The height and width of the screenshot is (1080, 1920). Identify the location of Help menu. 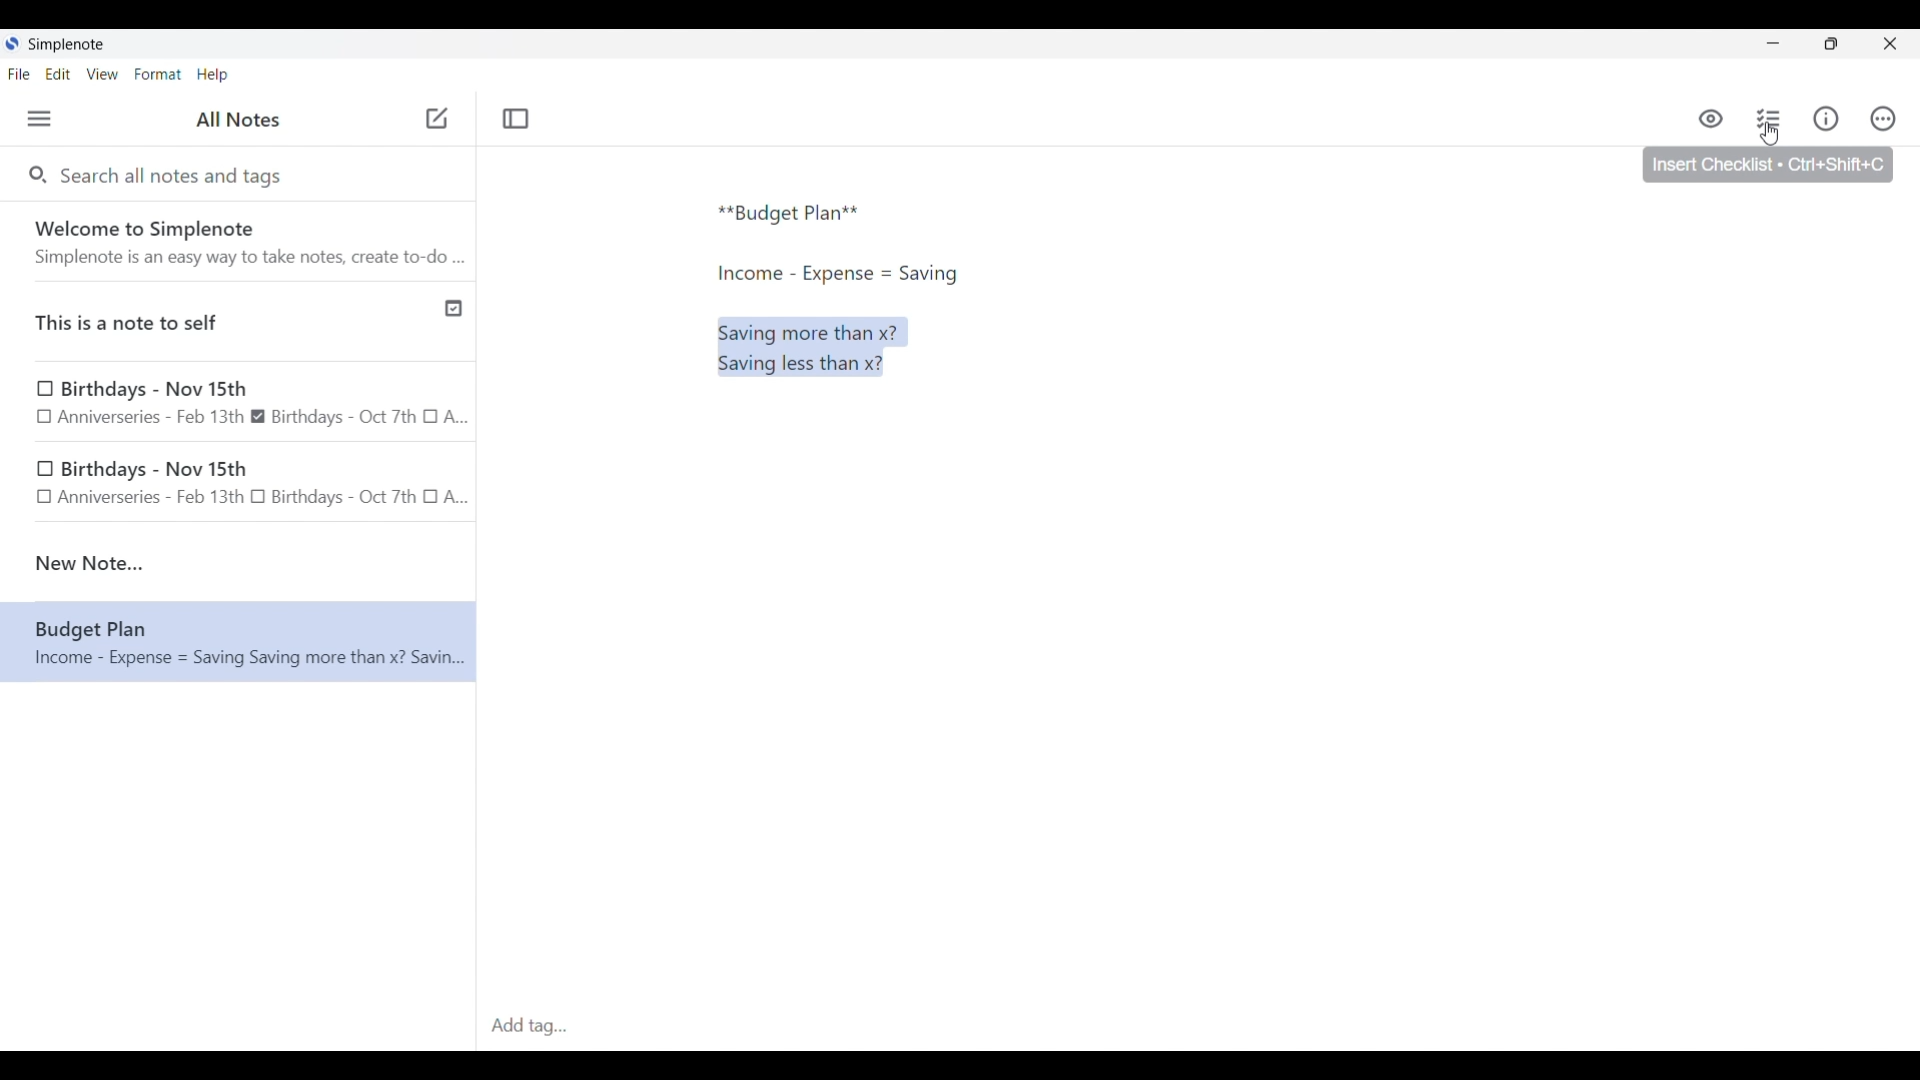
(212, 74).